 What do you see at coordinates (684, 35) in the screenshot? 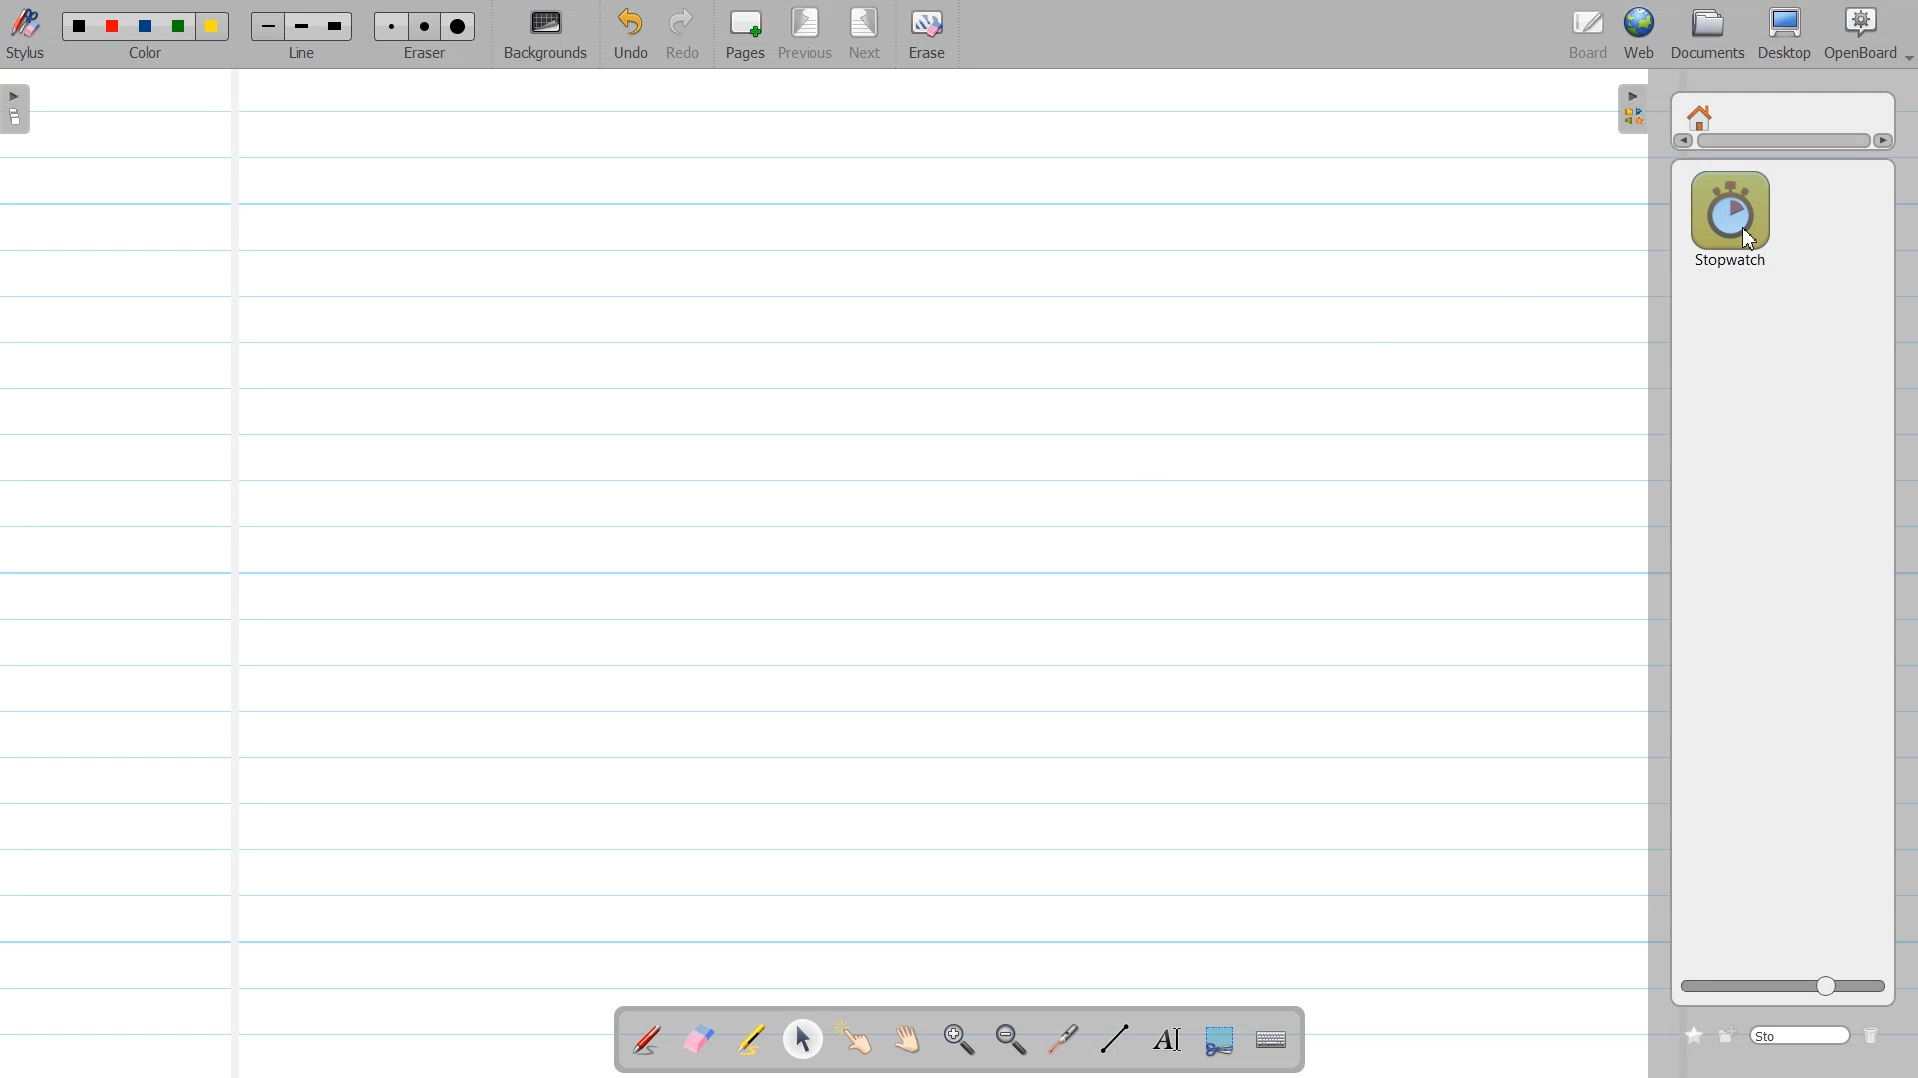
I see `Redo` at bounding box center [684, 35].